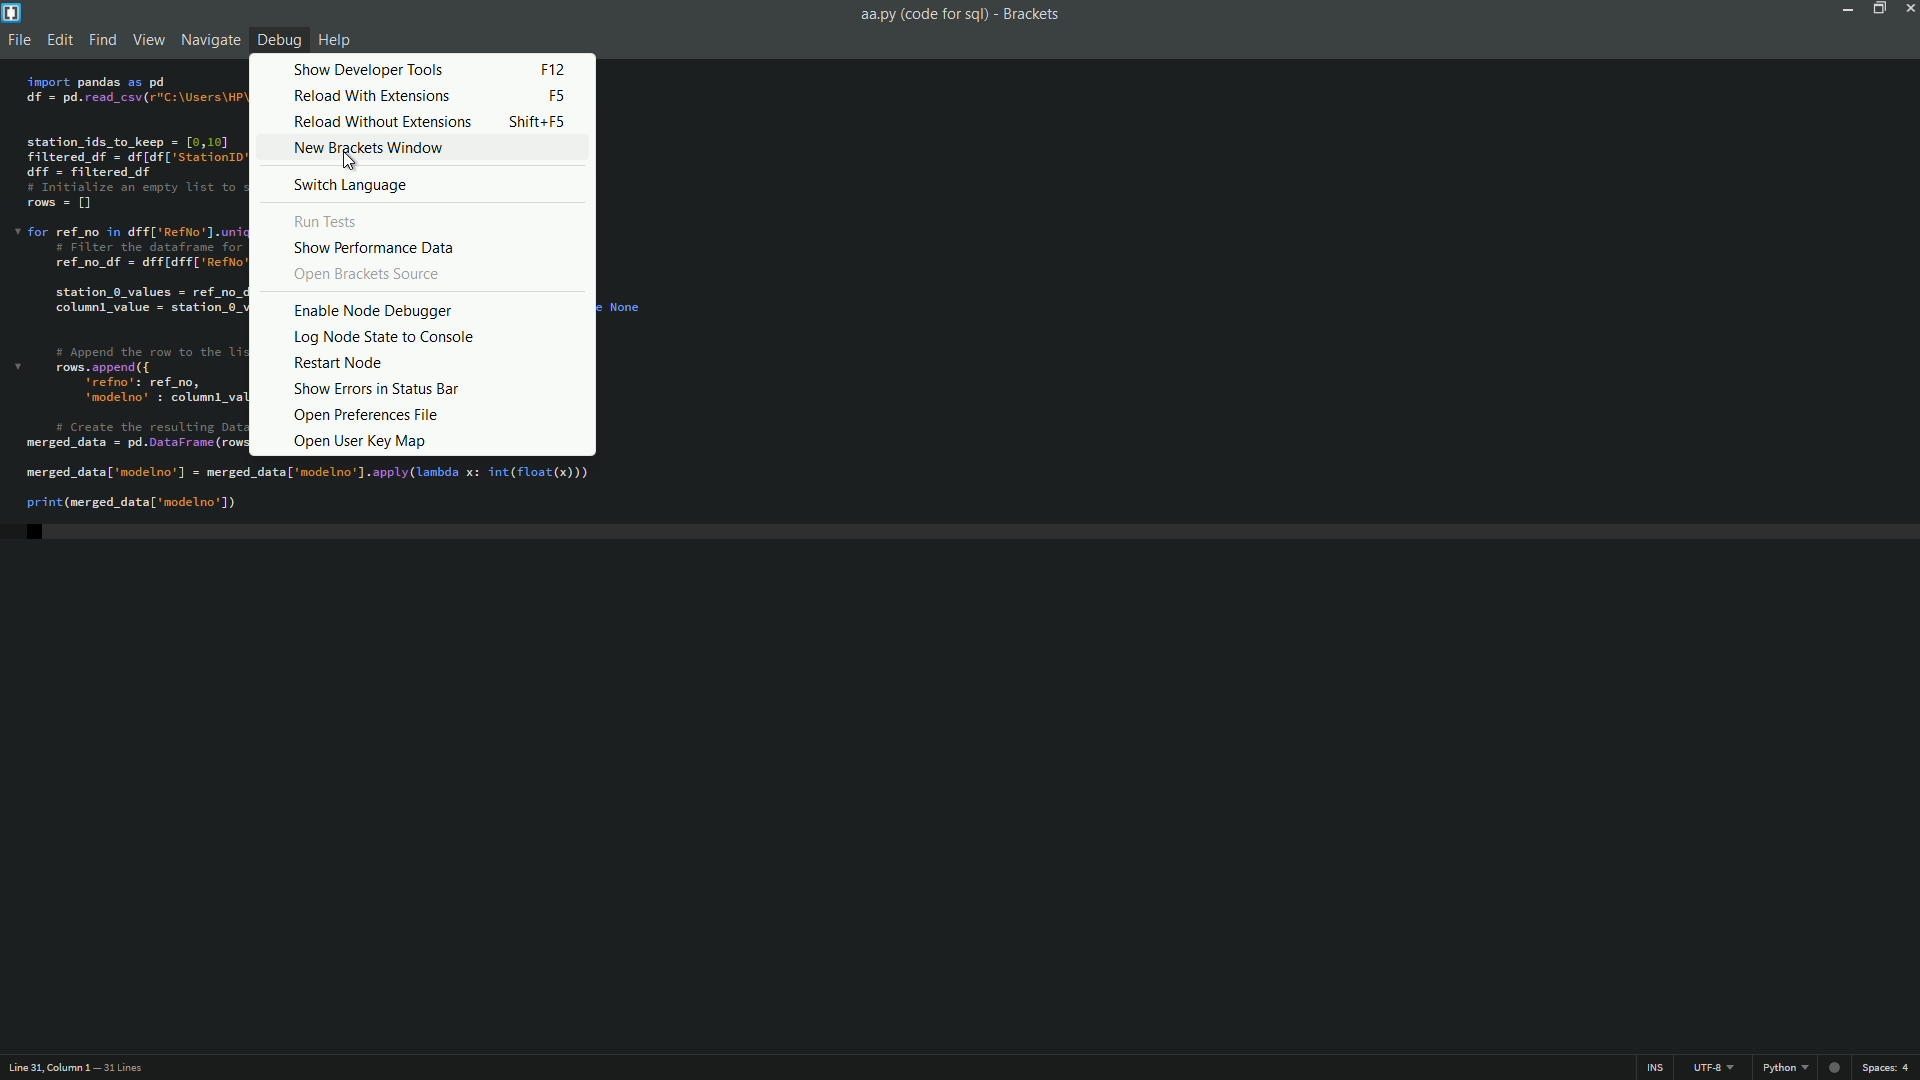 This screenshot has height=1080, width=1920. What do you see at coordinates (374, 250) in the screenshot?
I see `Show performance data` at bounding box center [374, 250].